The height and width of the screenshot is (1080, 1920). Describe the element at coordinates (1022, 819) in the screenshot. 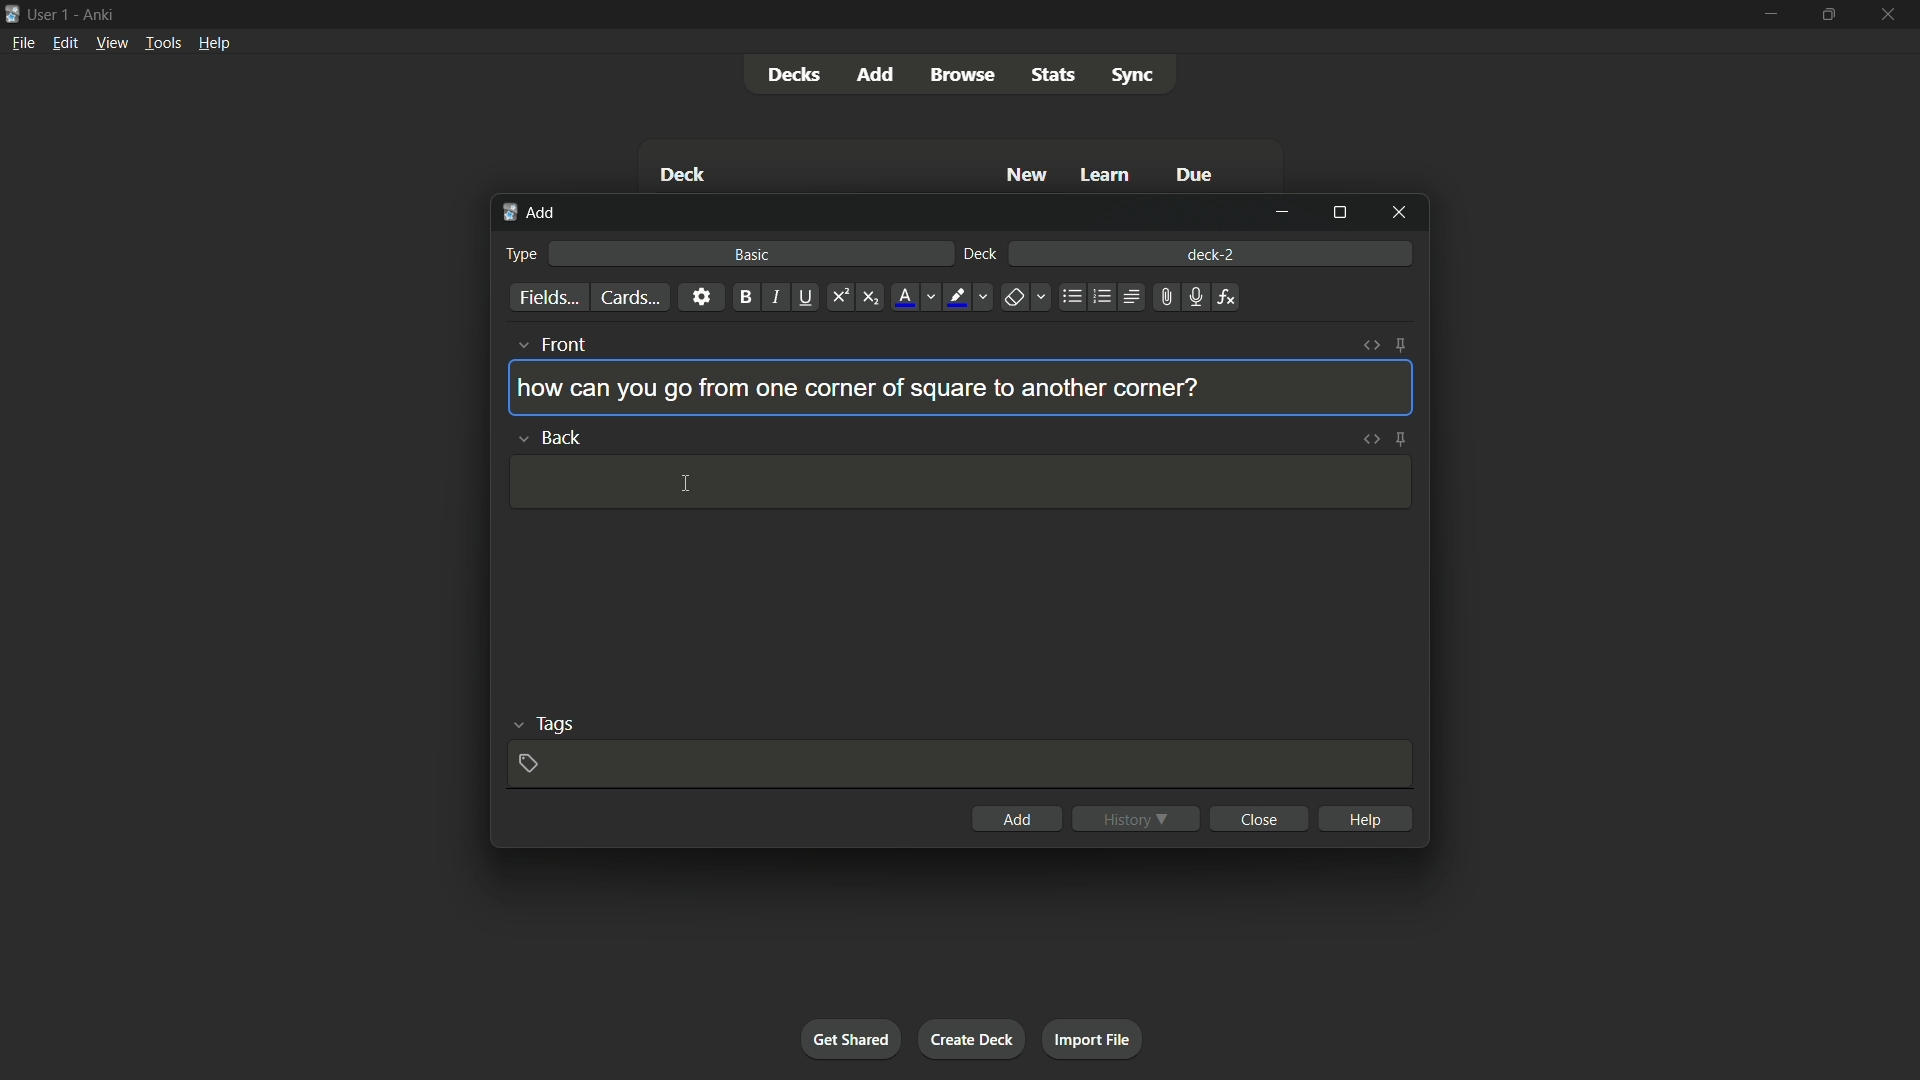

I see `add` at that location.